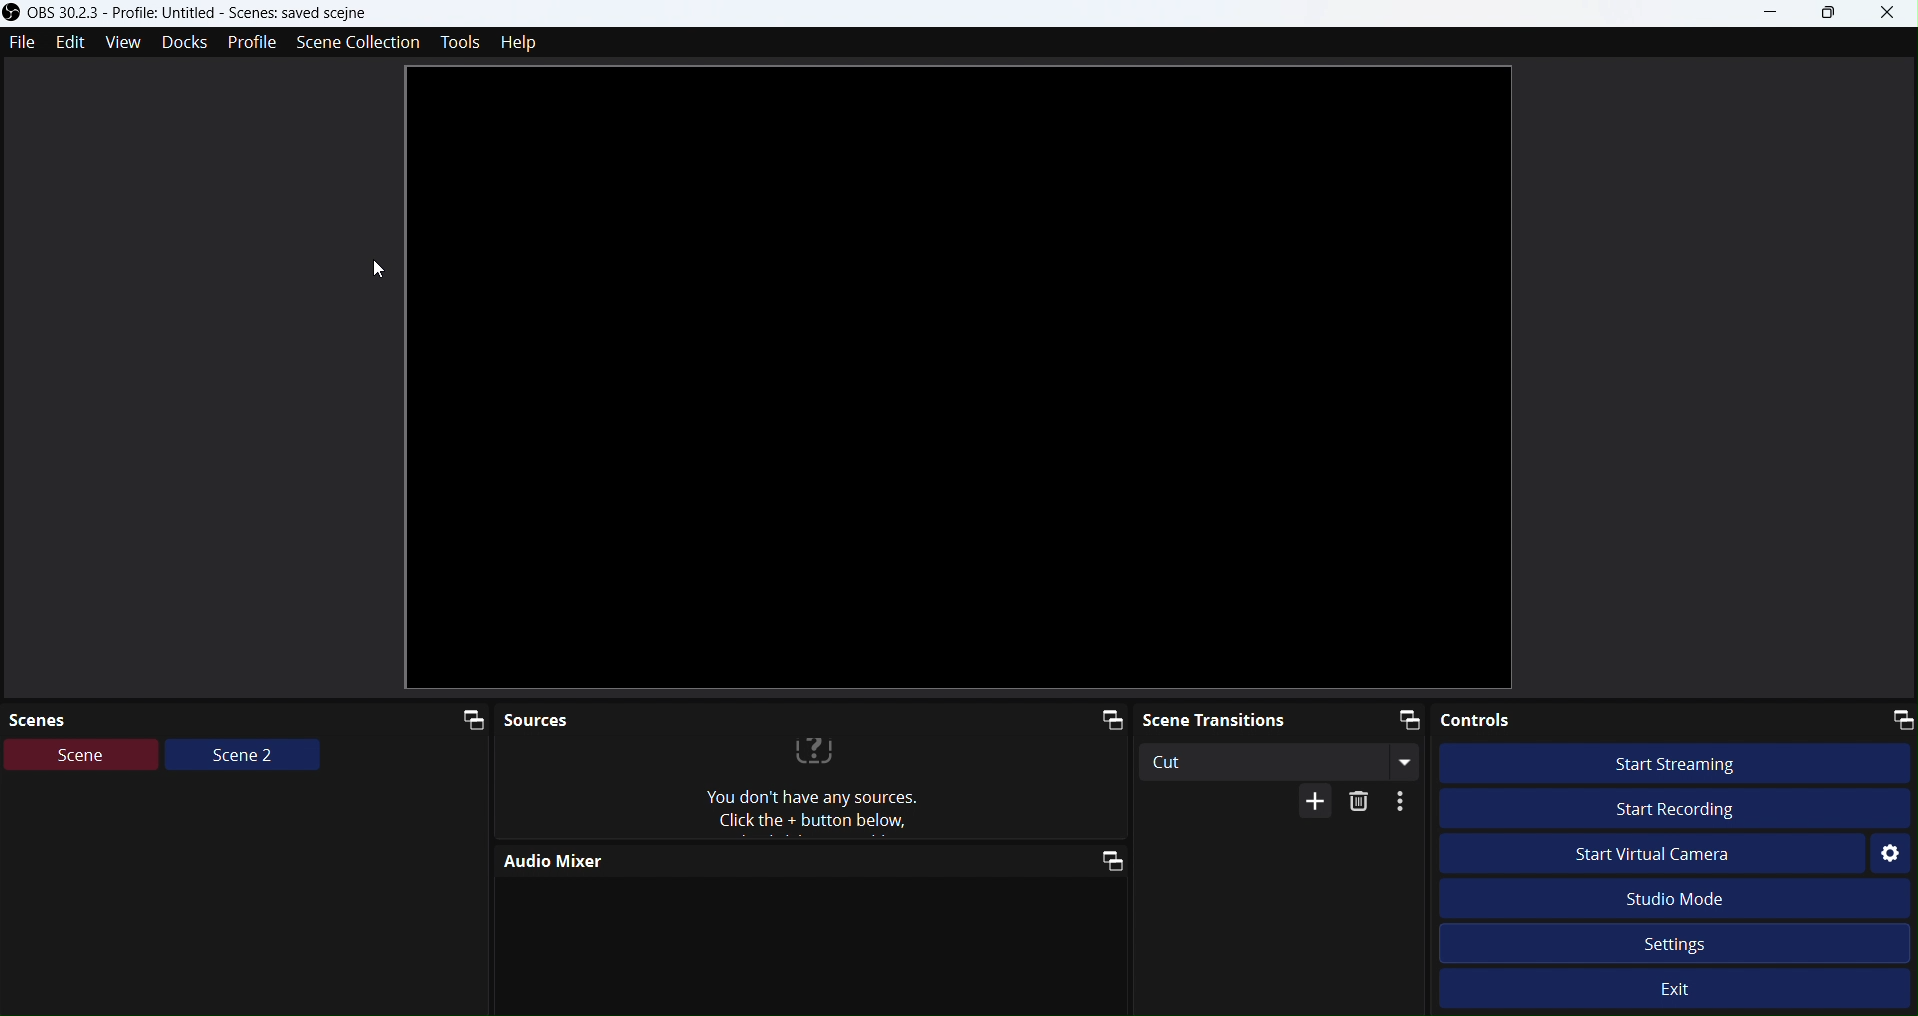  Describe the element at coordinates (184, 43) in the screenshot. I see `Docks` at that location.